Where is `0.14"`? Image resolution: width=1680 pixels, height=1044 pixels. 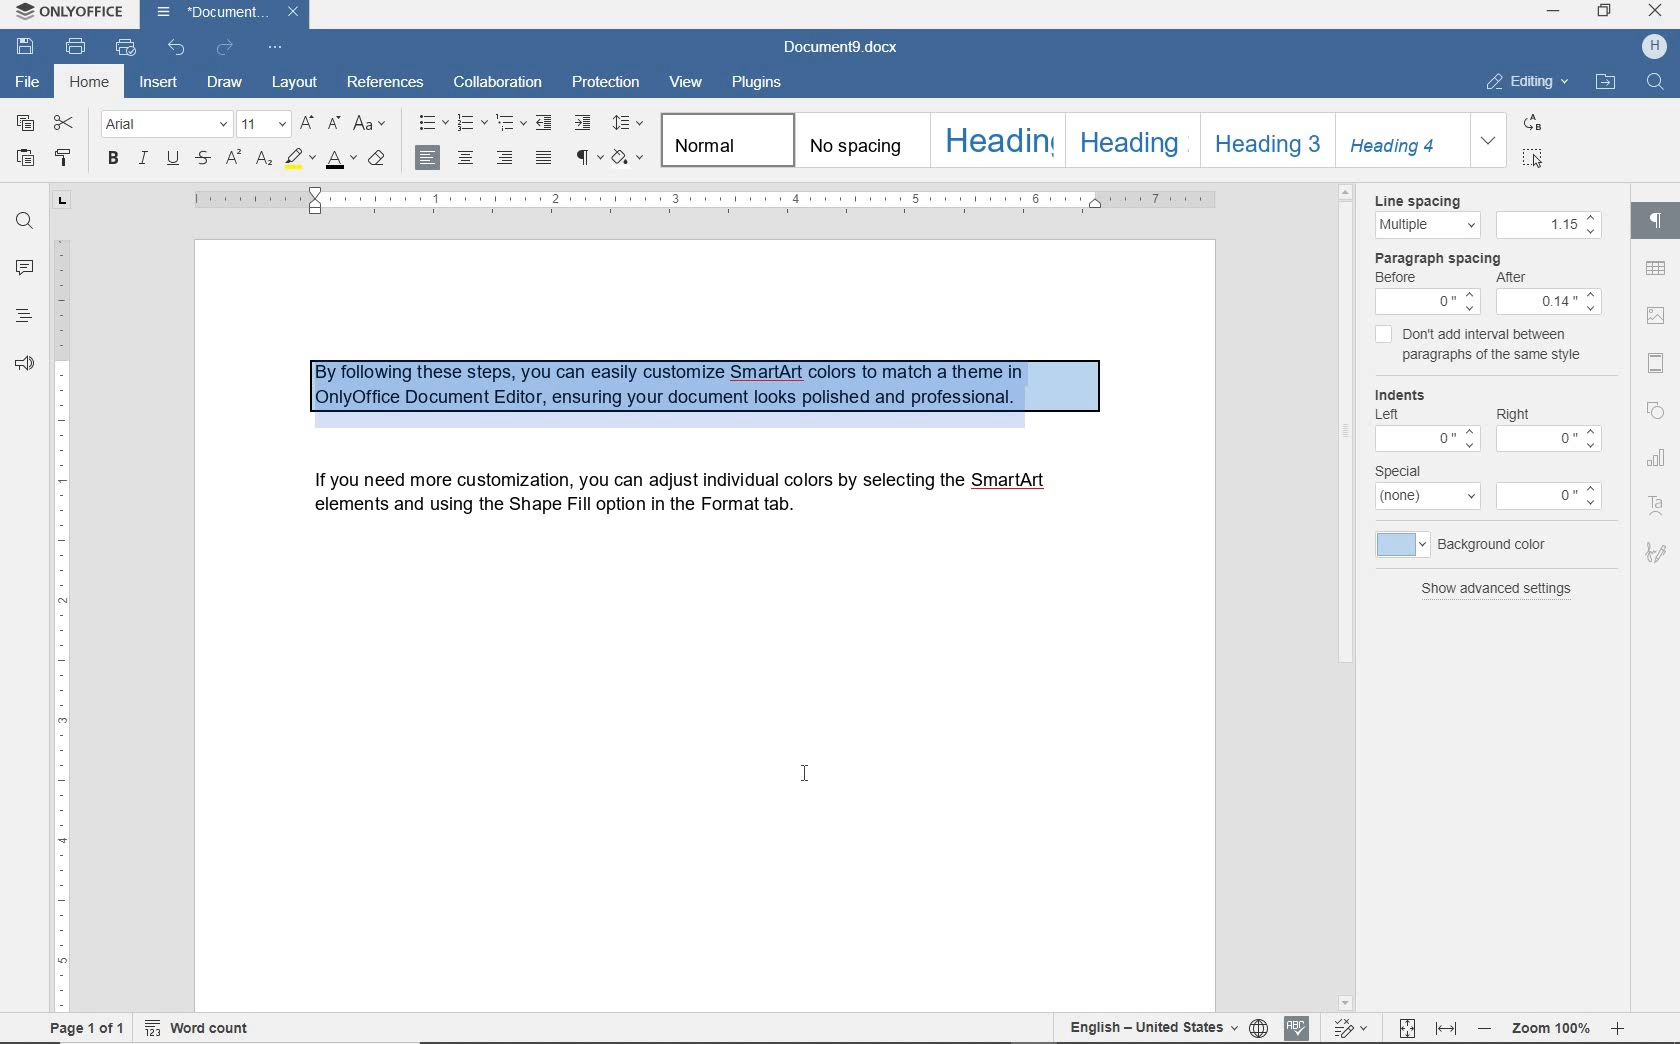
0.14" is located at coordinates (1552, 304).